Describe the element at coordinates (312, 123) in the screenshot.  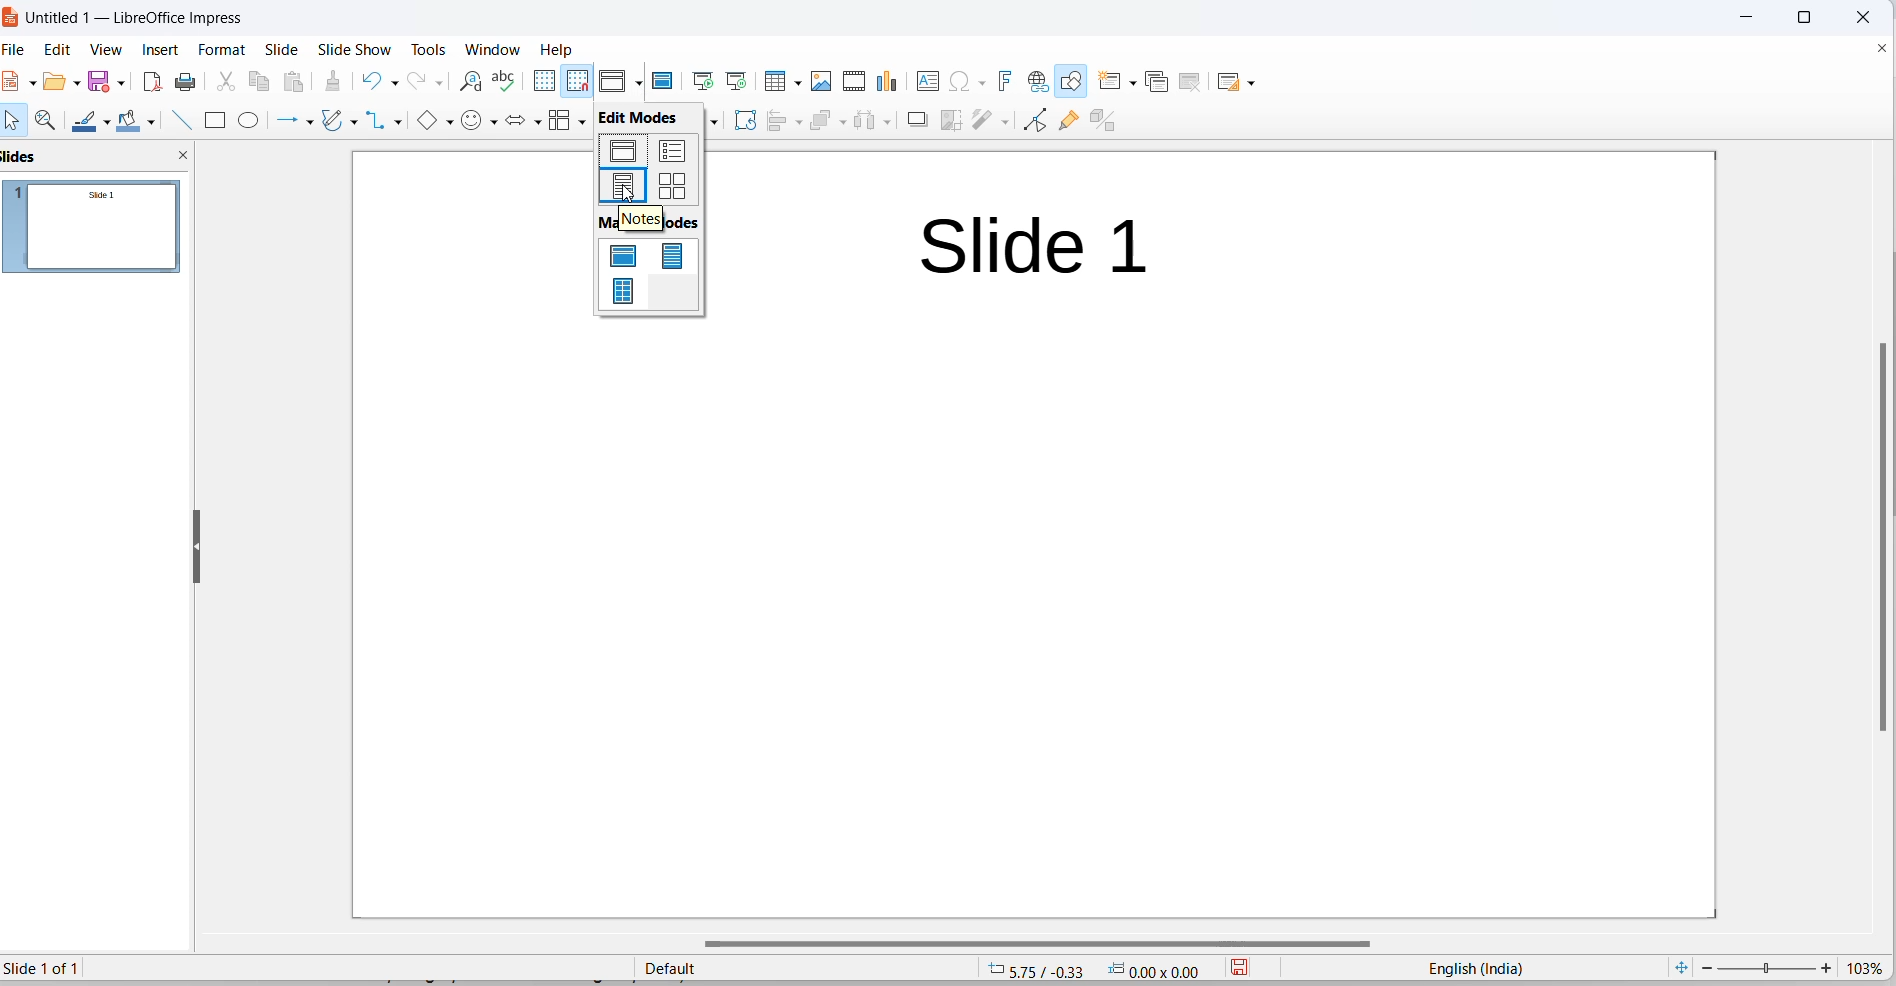
I see `line and arrows options` at that location.